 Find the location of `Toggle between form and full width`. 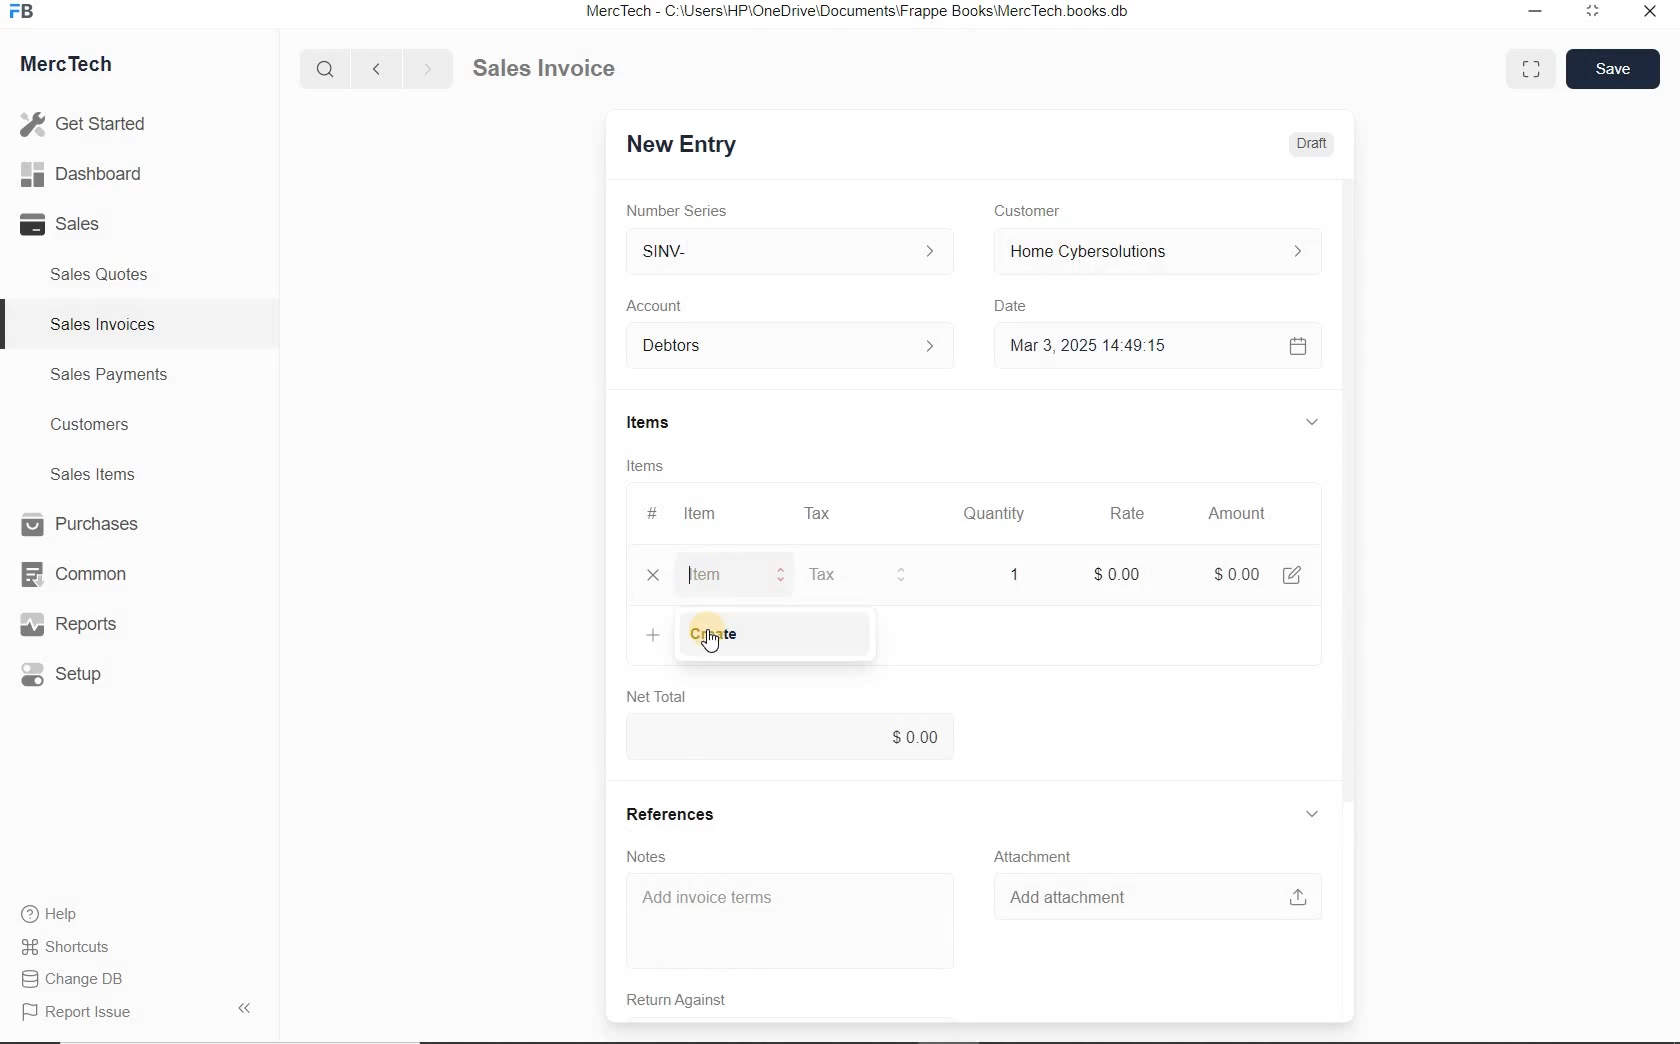

Toggle between form and full width is located at coordinates (1526, 67).